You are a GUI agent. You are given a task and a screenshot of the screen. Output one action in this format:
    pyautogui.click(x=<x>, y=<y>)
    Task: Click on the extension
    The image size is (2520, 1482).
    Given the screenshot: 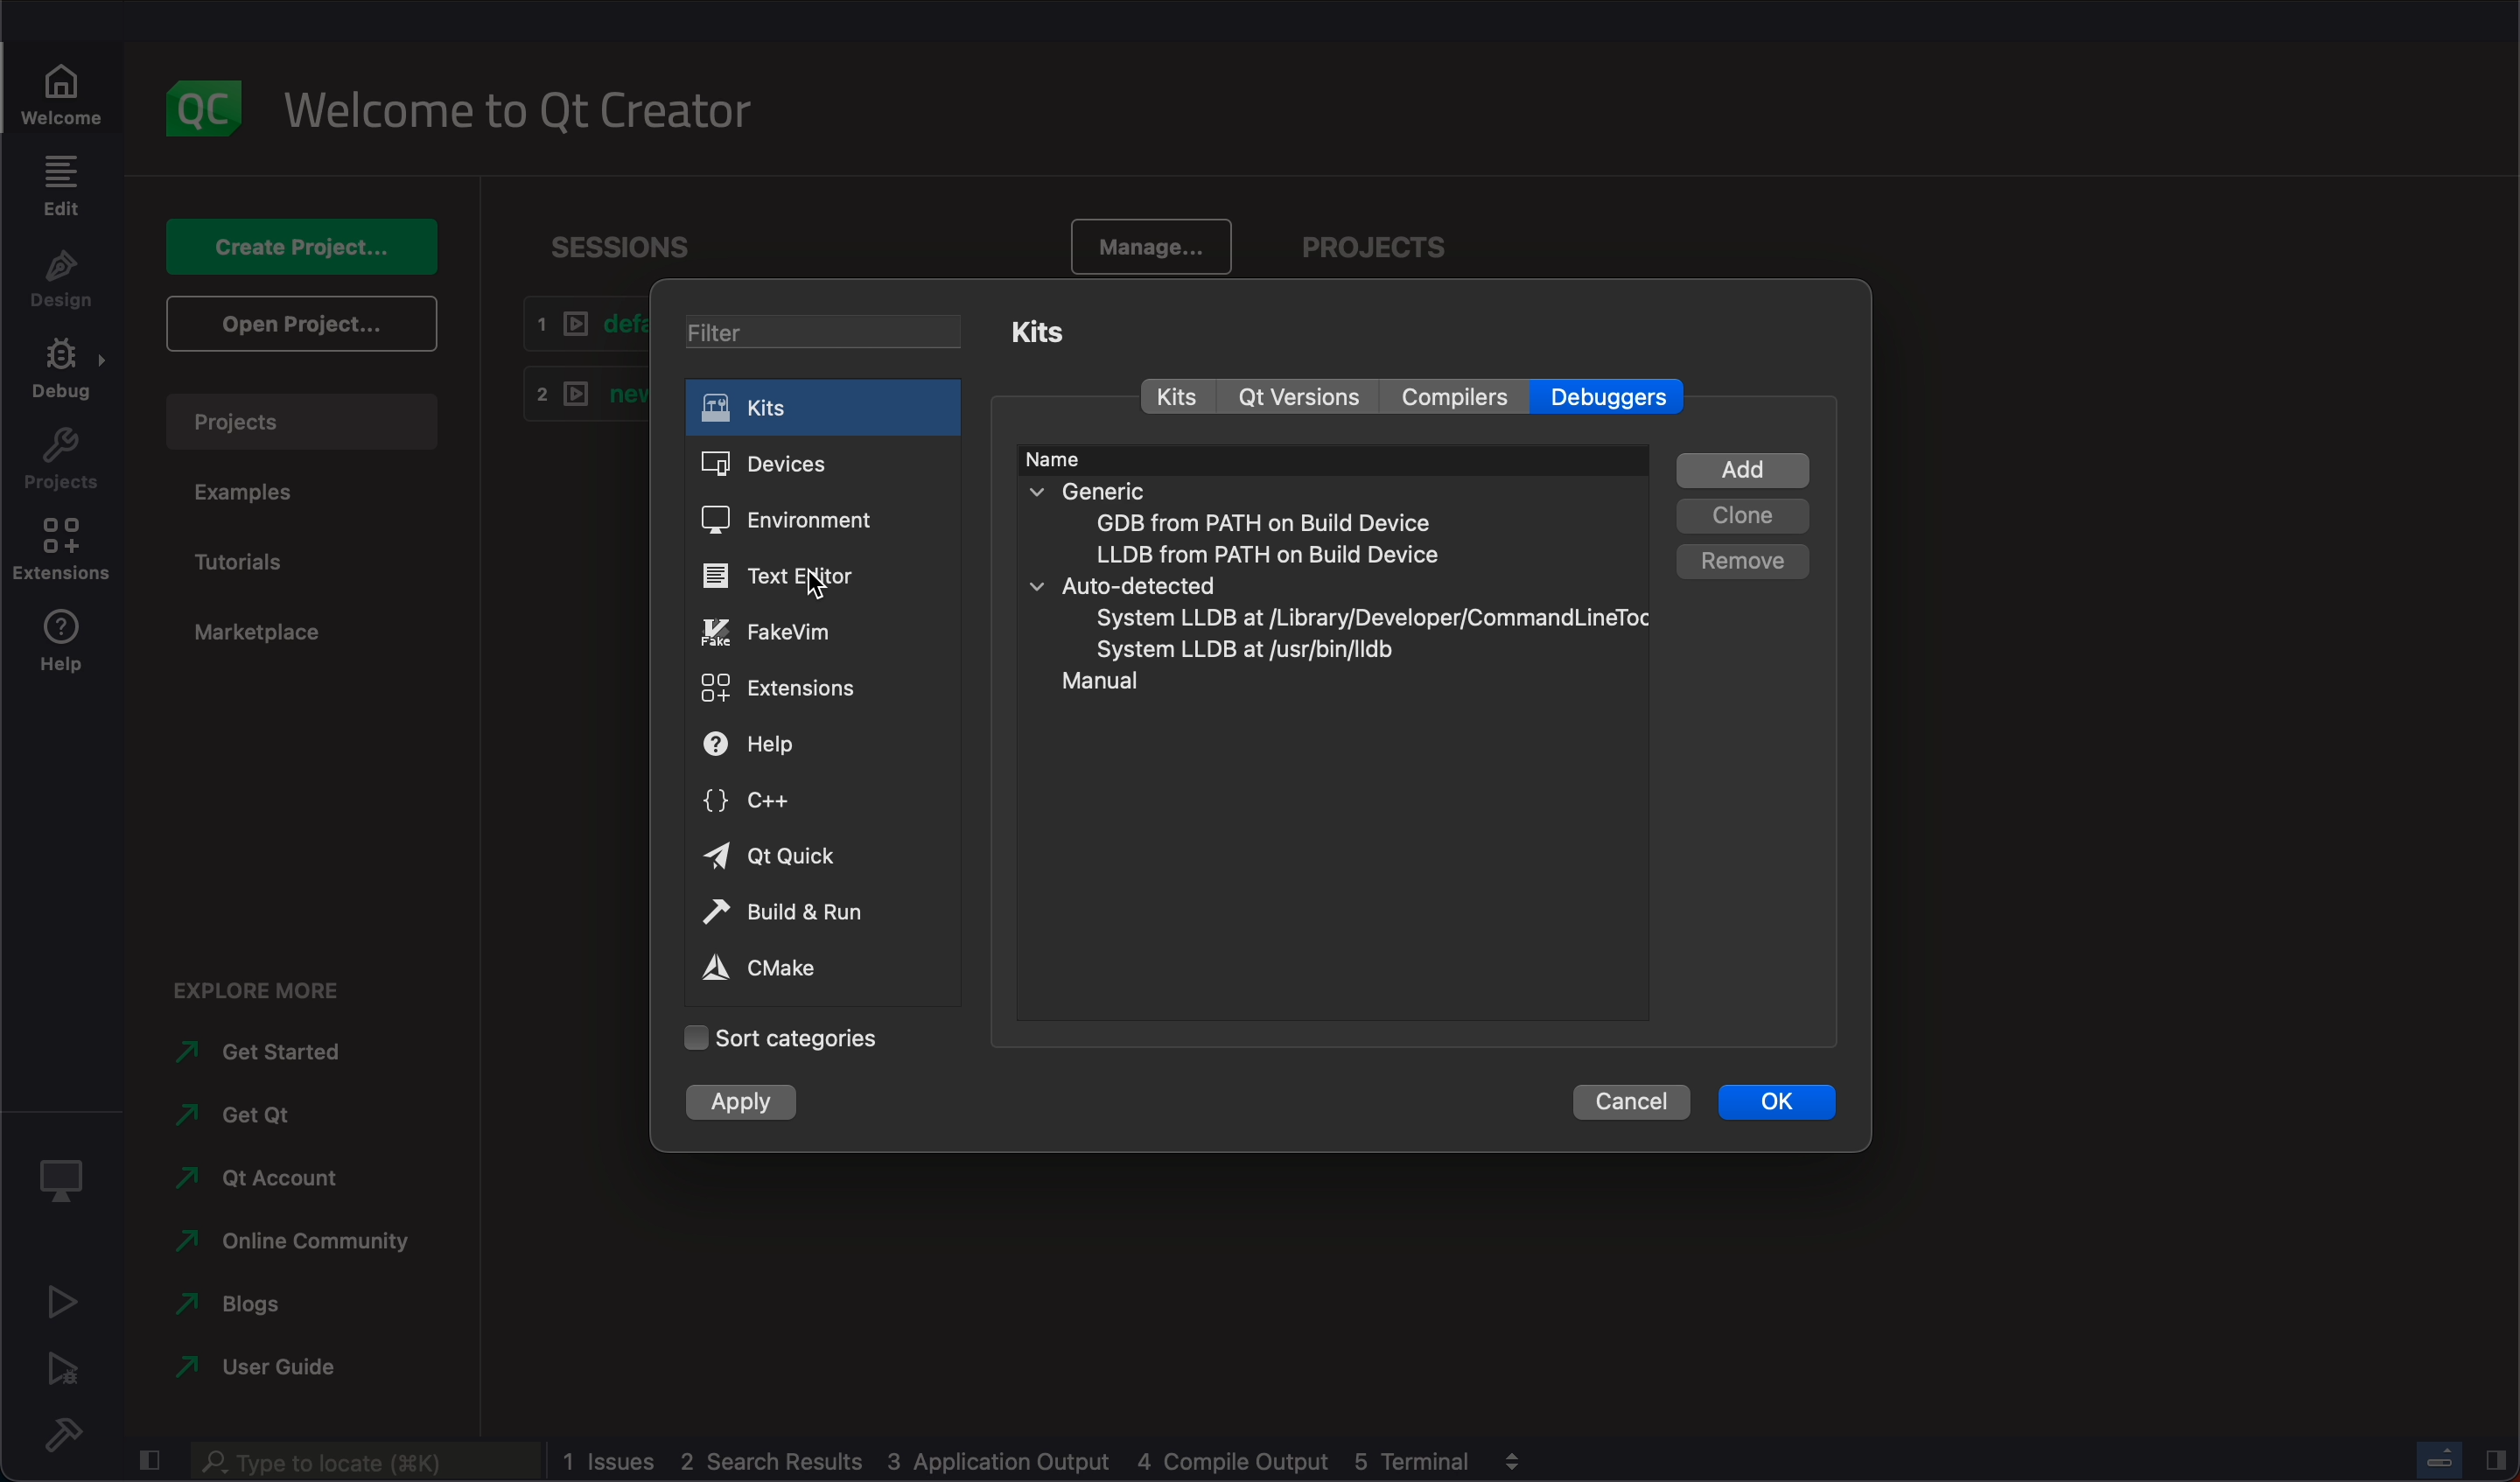 What is the action you would take?
    pyautogui.click(x=60, y=553)
    